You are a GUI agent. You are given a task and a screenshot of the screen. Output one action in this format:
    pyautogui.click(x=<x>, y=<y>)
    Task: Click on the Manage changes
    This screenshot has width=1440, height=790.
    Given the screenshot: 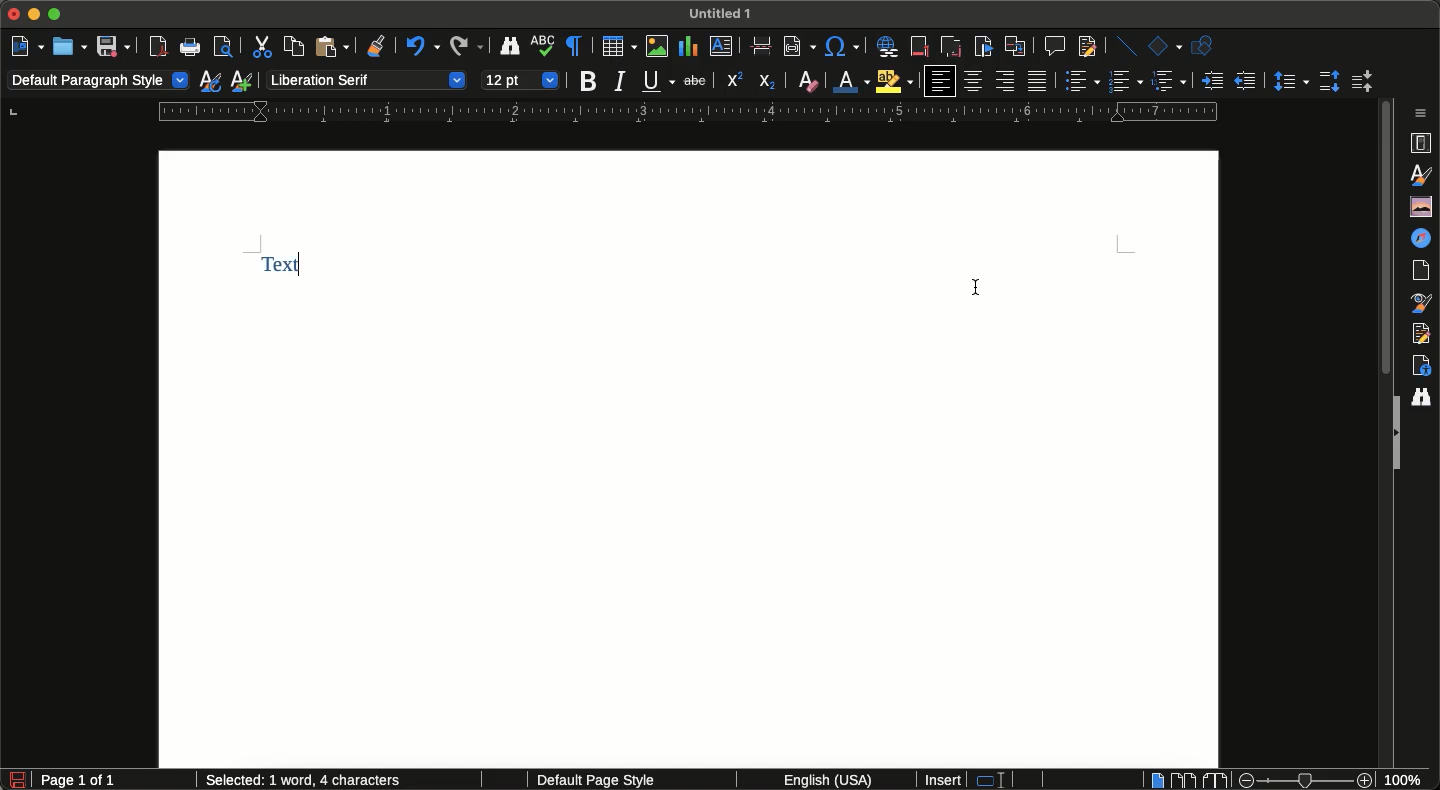 What is the action you would take?
    pyautogui.click(x=1425, y=334)
    